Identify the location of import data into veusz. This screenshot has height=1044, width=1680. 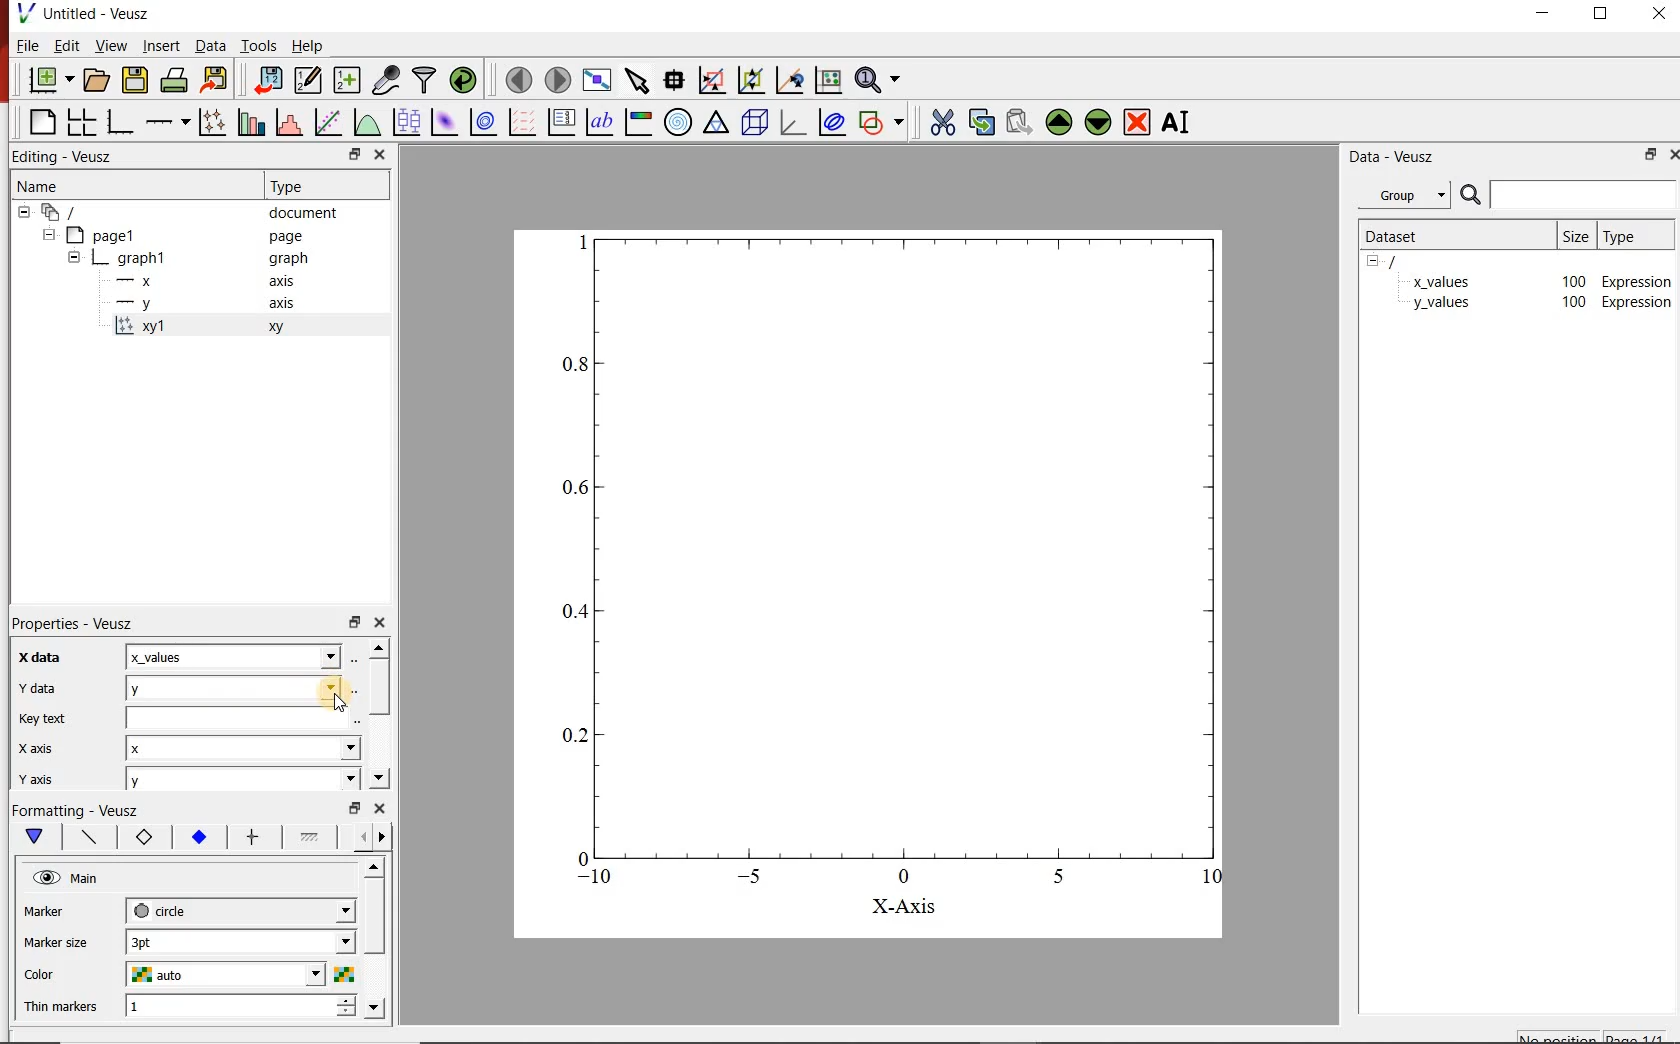
(268, 80).